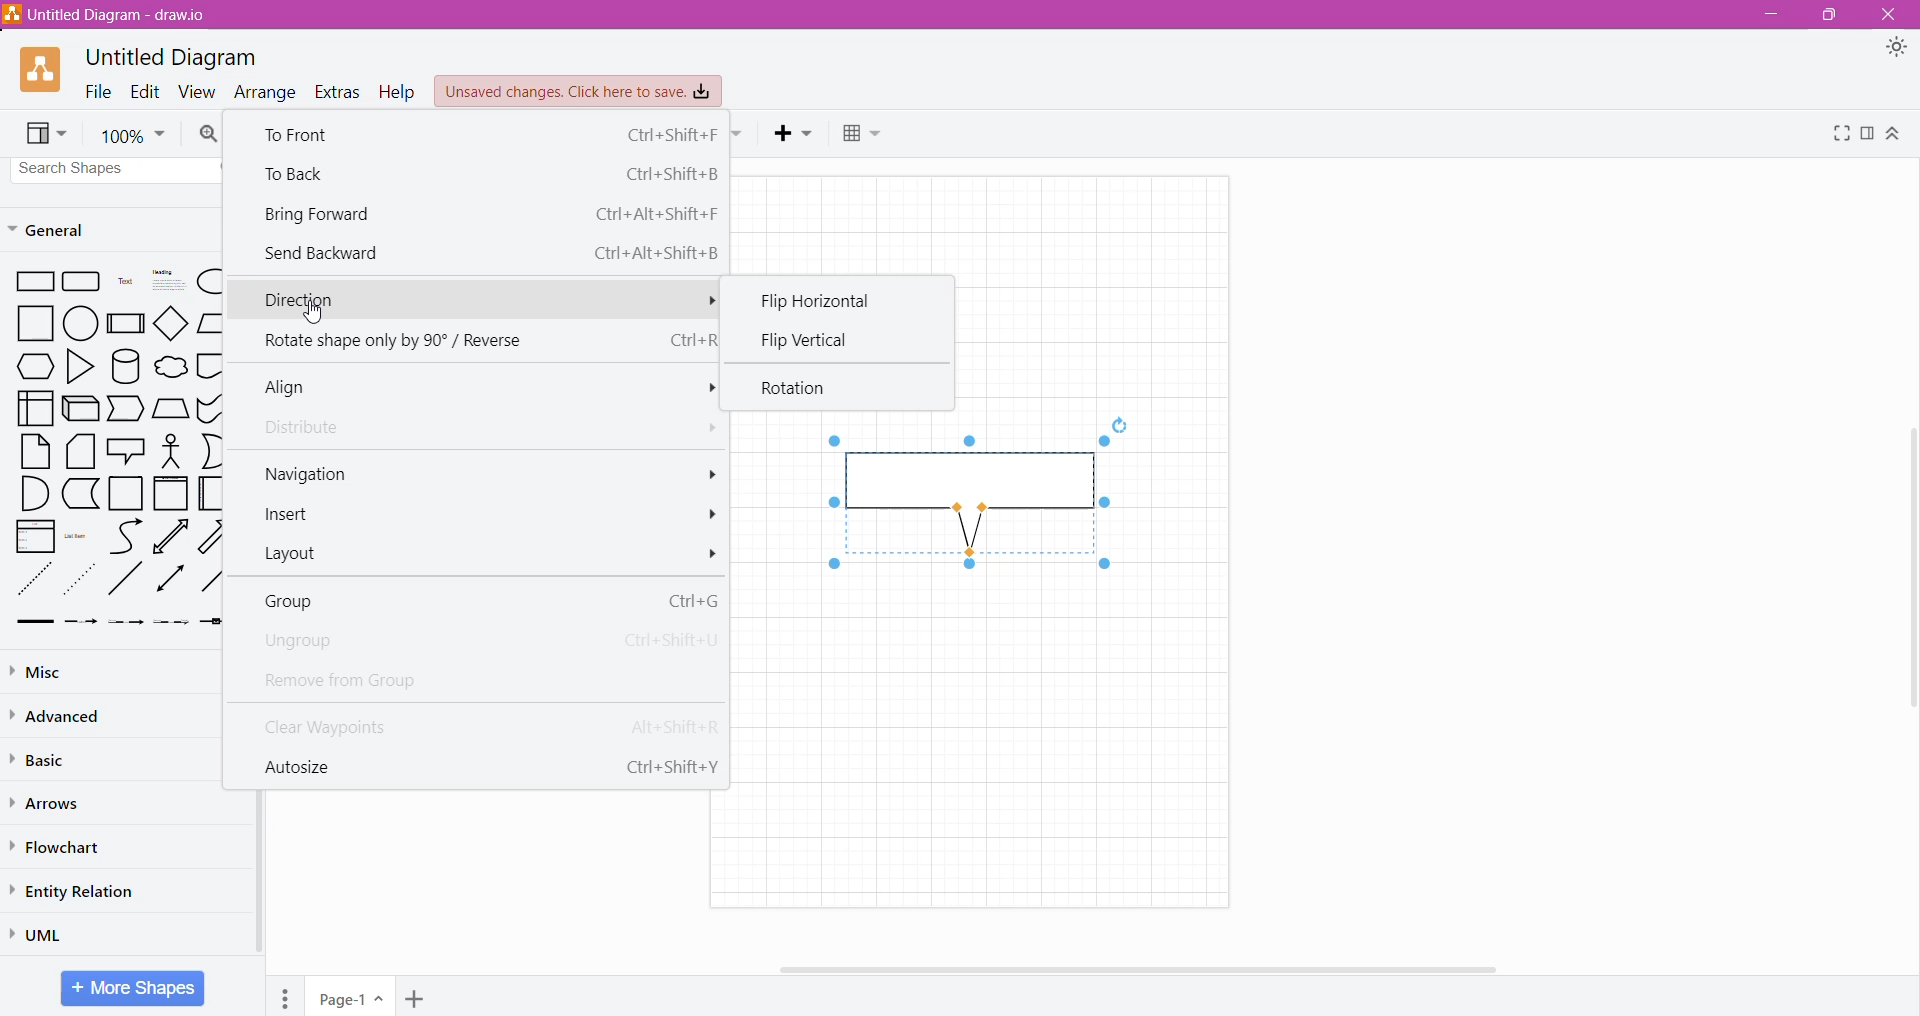 This screenshot has height=1016, width=1920. I want to click on Pages, so click(285, 996).